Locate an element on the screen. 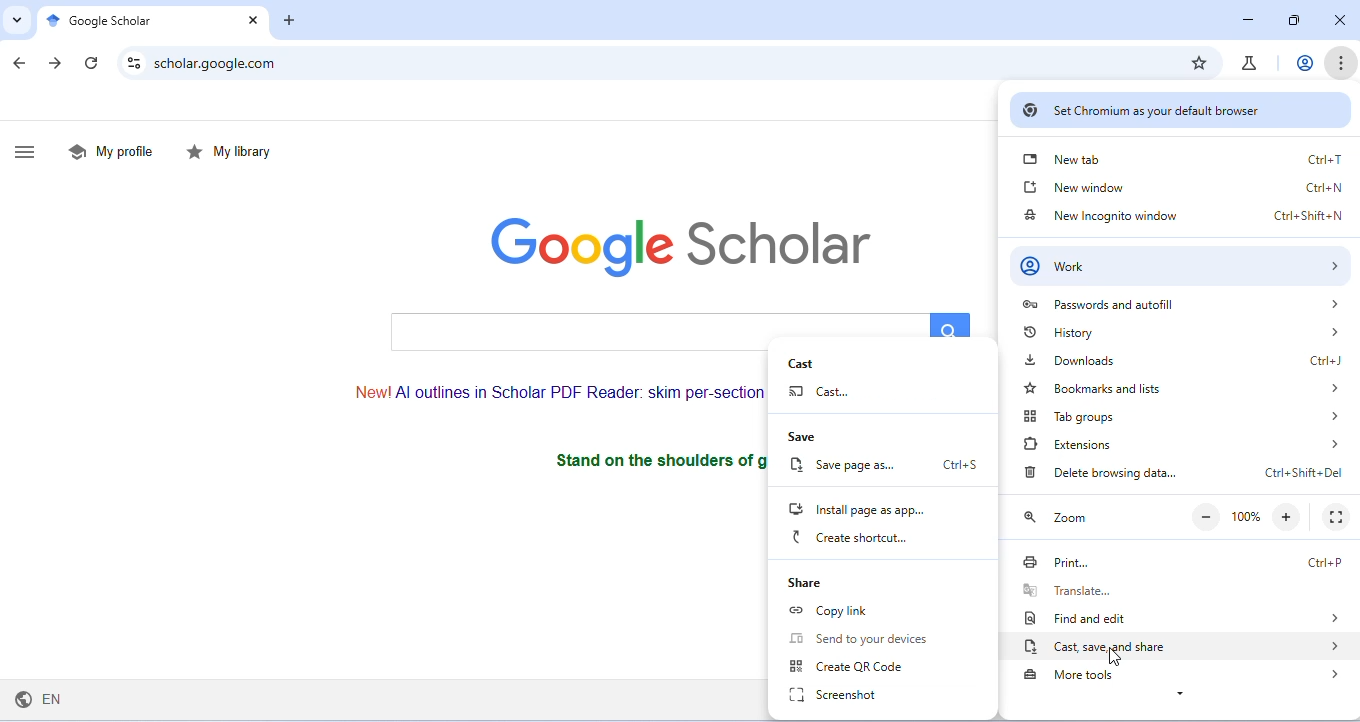 This screenshot has height=722, width=1360. set chromium as default browser is located at coordinates (1177, 110).